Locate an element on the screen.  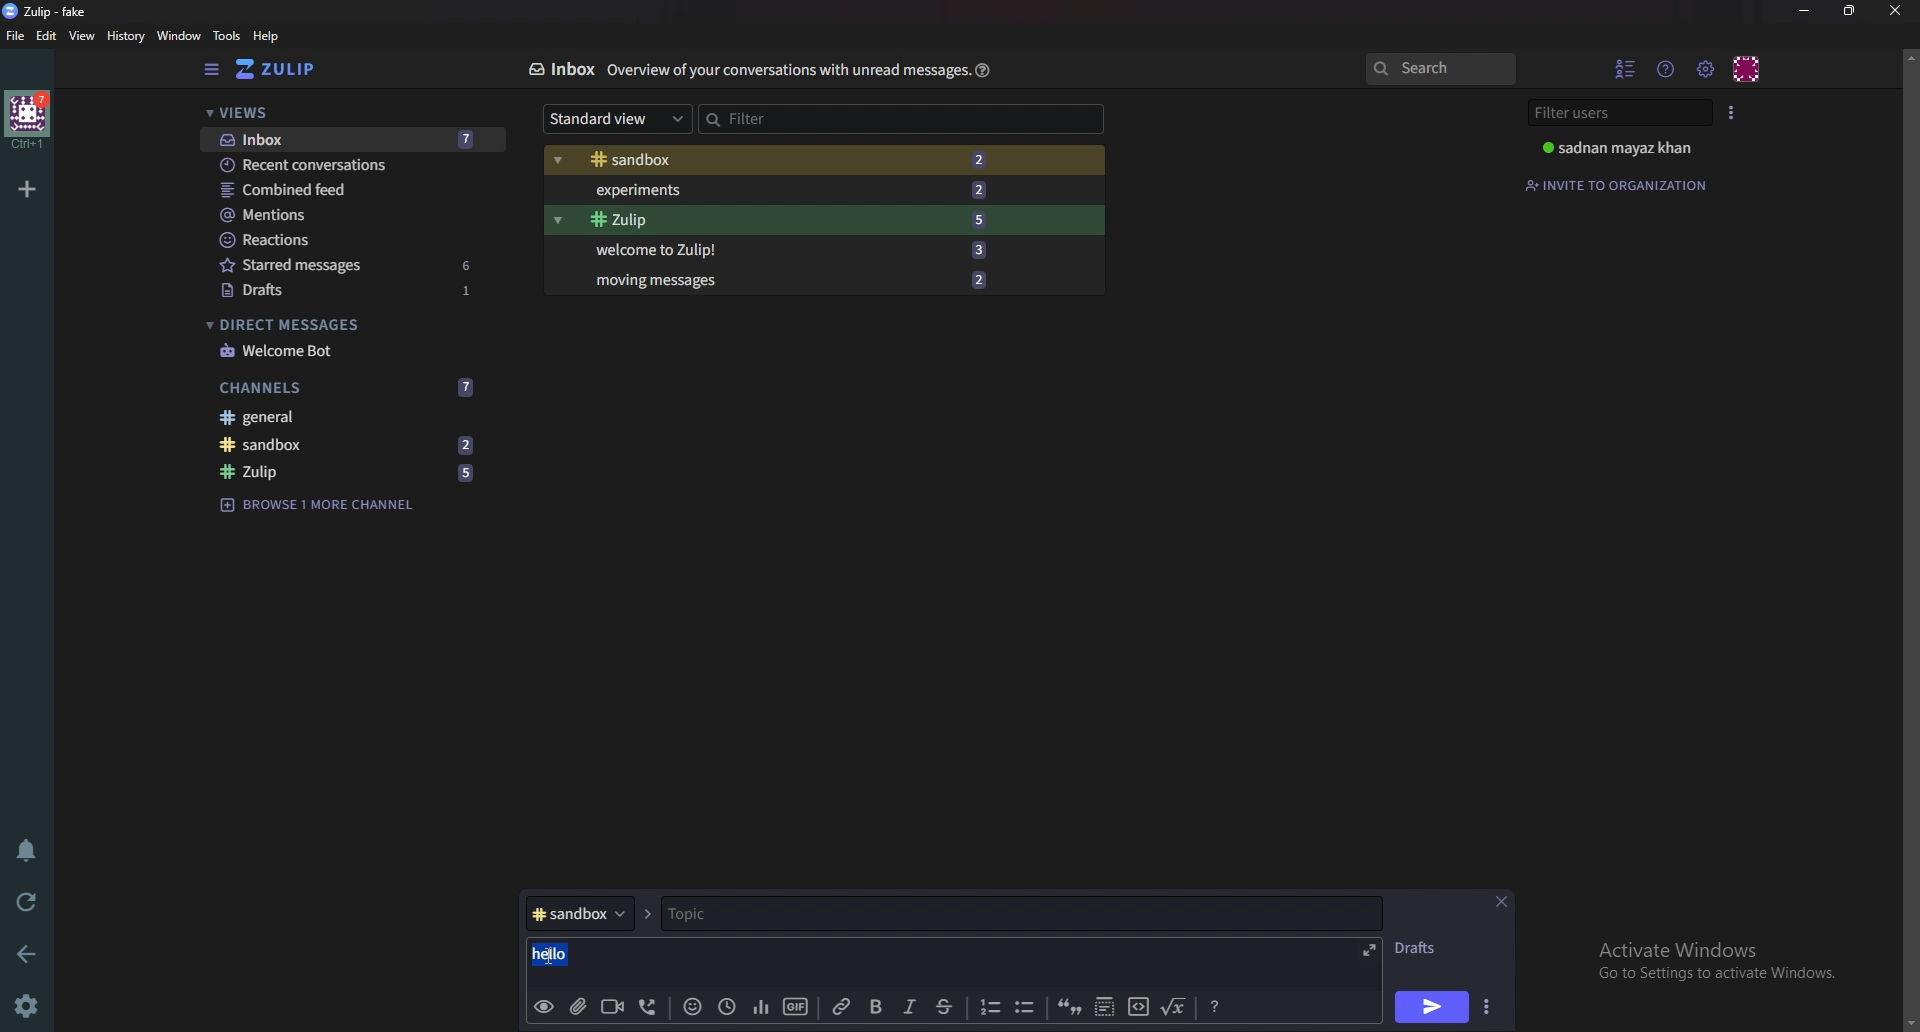
Recent conversations is located at coordinates (344, 163).